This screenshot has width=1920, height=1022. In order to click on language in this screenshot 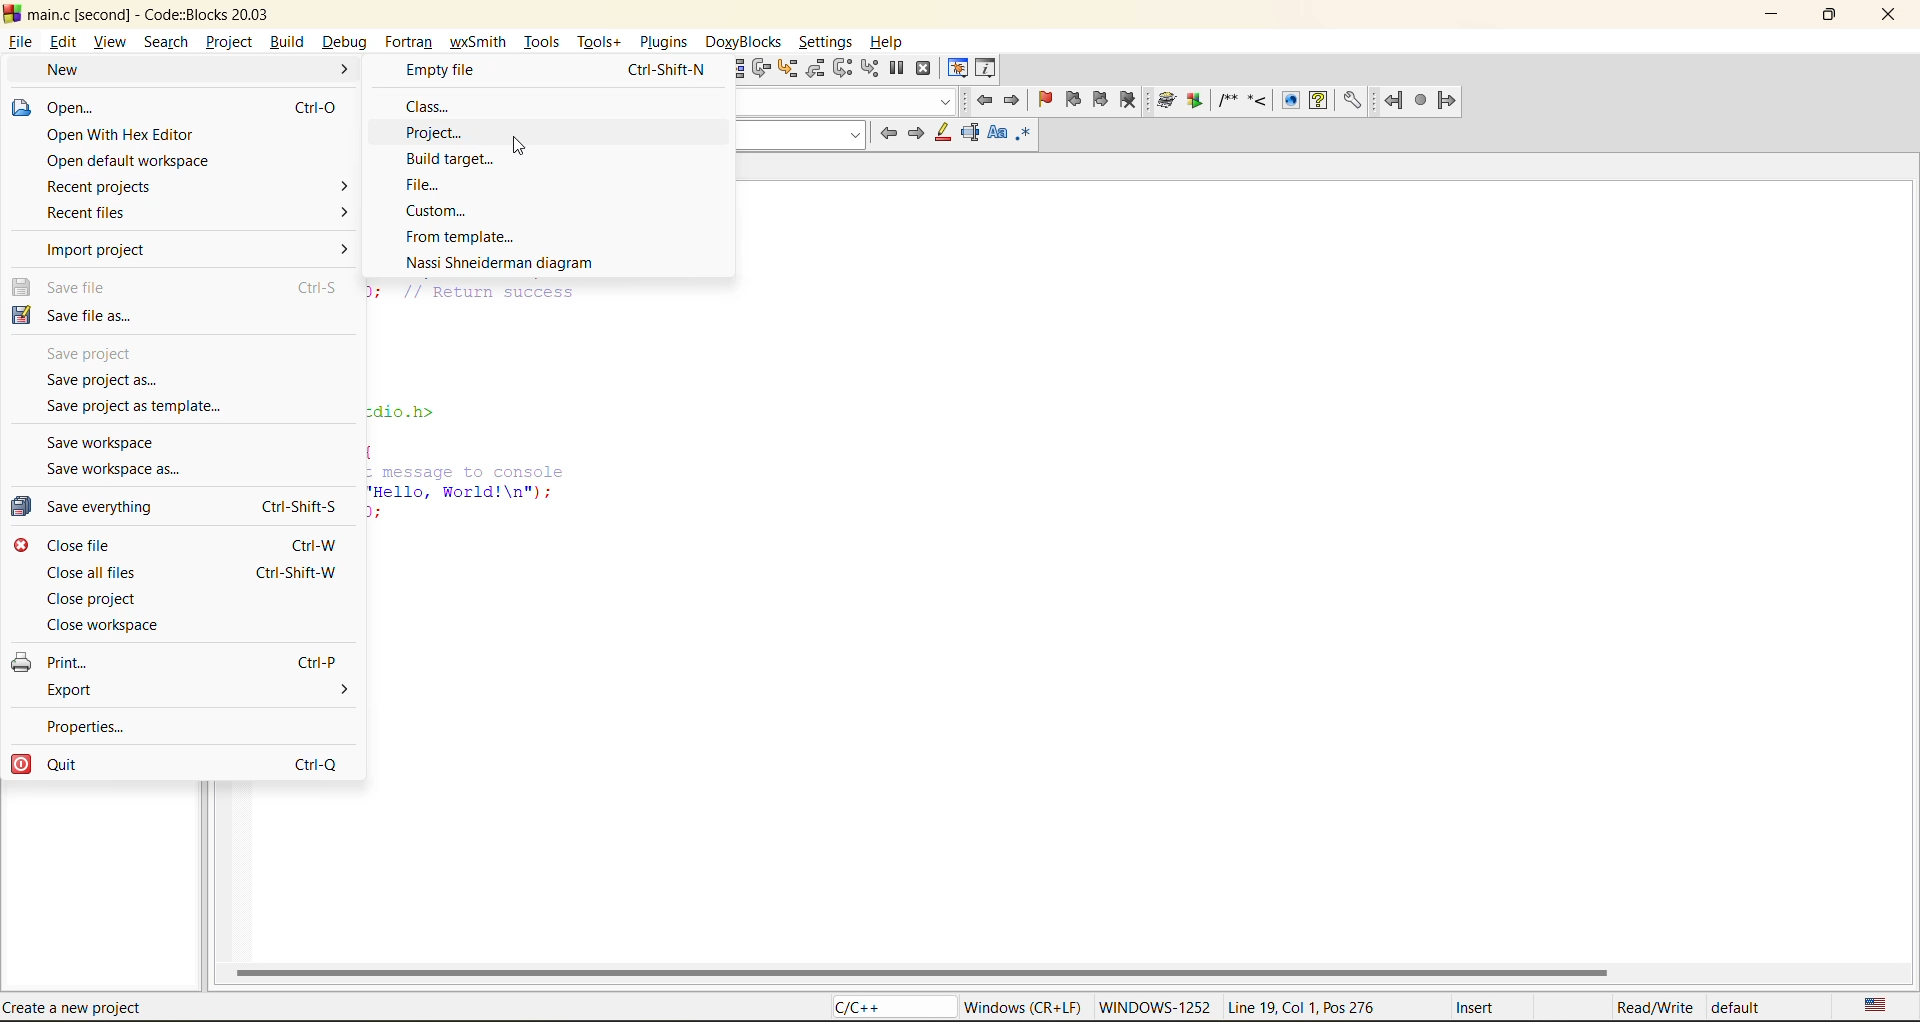, I will do `click(889, 1007)`.